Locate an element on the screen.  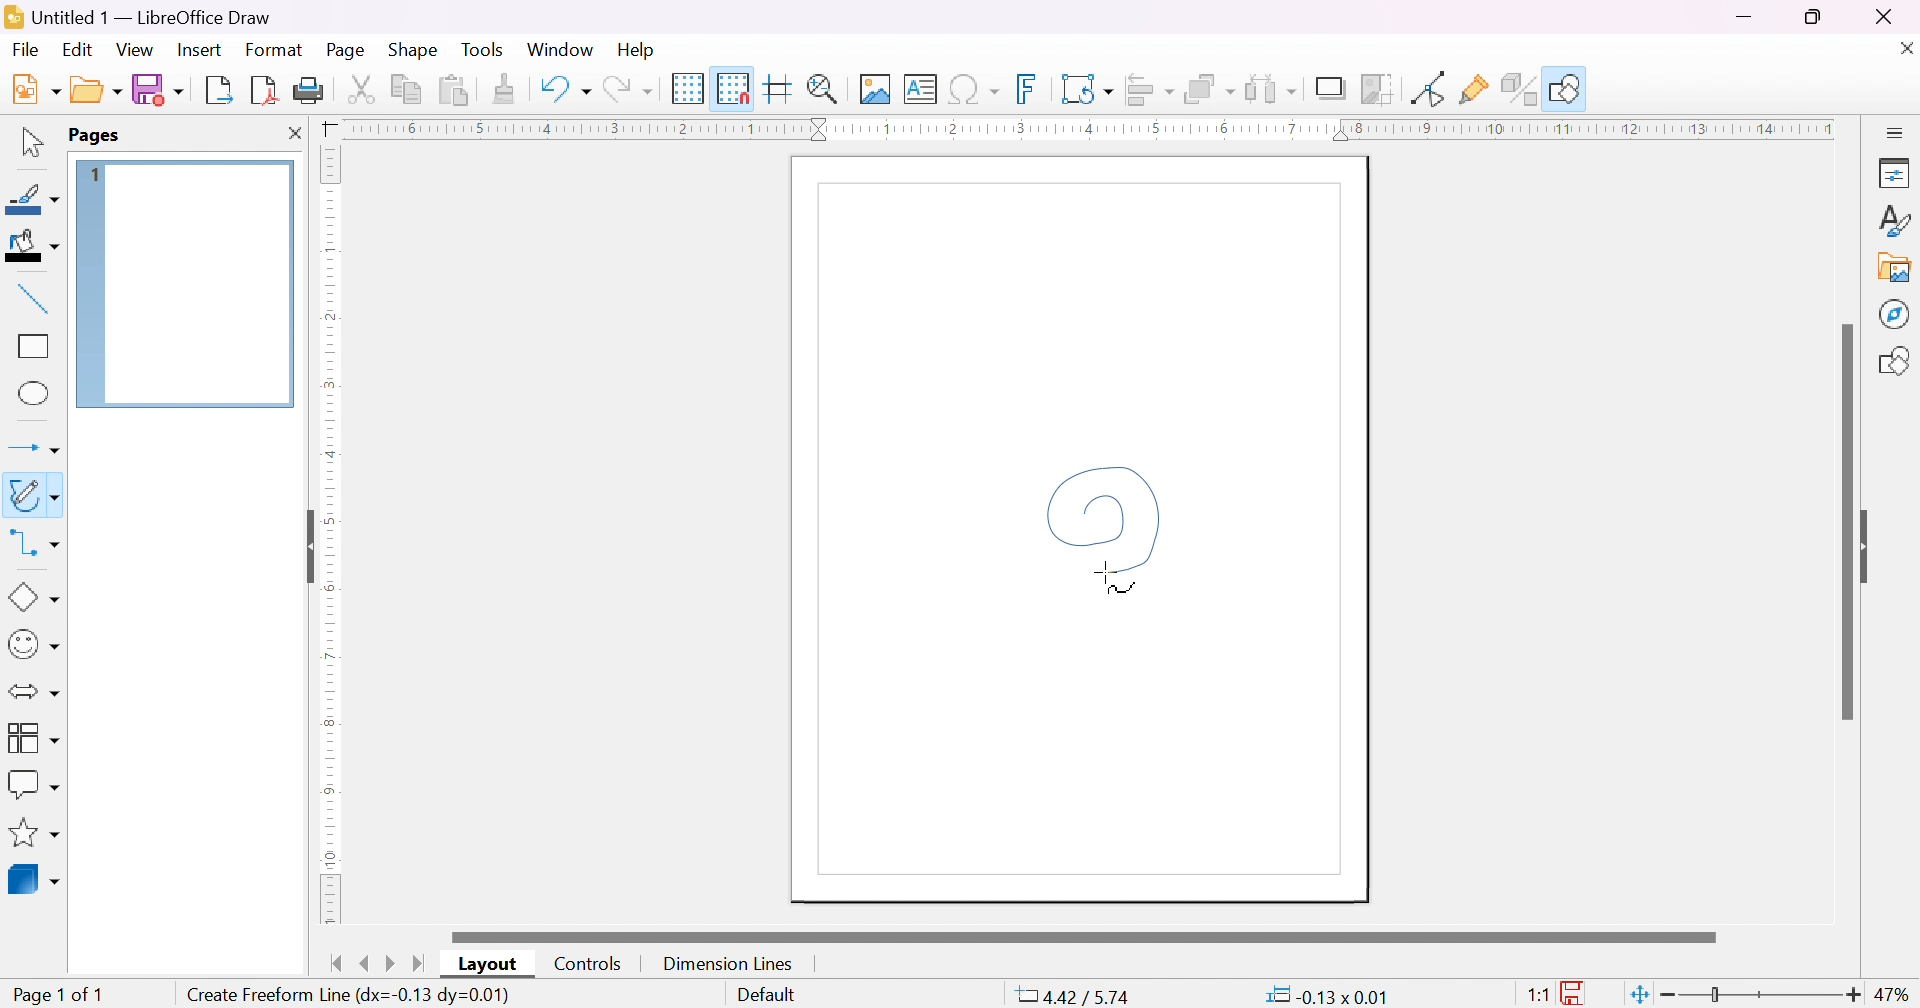
paste is located at coordinates (454, 91).